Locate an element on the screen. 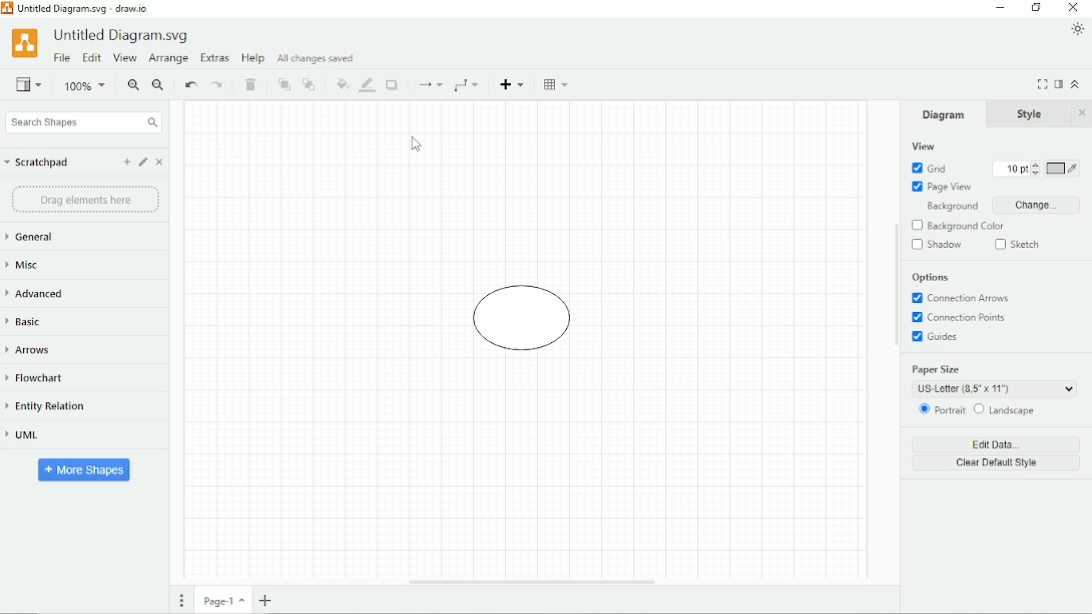 The width and height of the screenshot is (1092, 614). Add is located at coordinates (127, 162).